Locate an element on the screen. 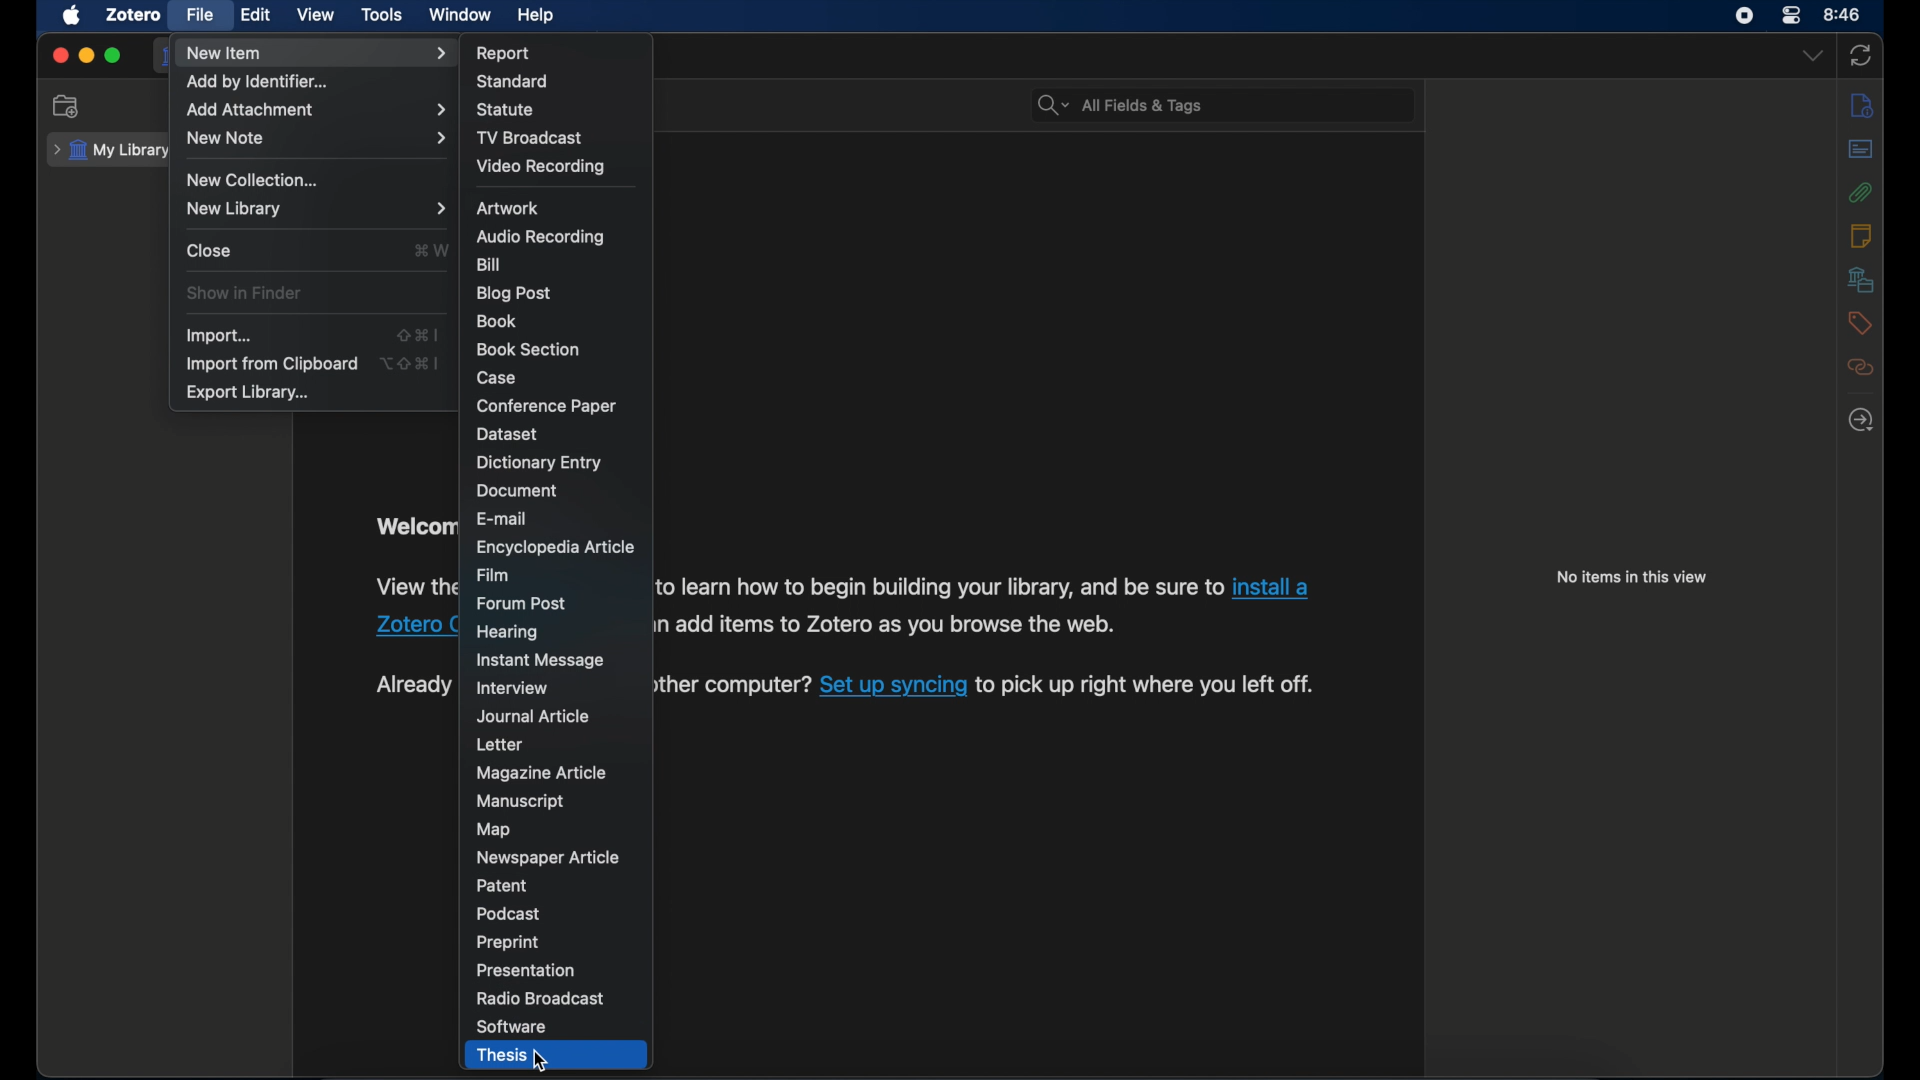  e-mail is located at coordinates (502, 518).